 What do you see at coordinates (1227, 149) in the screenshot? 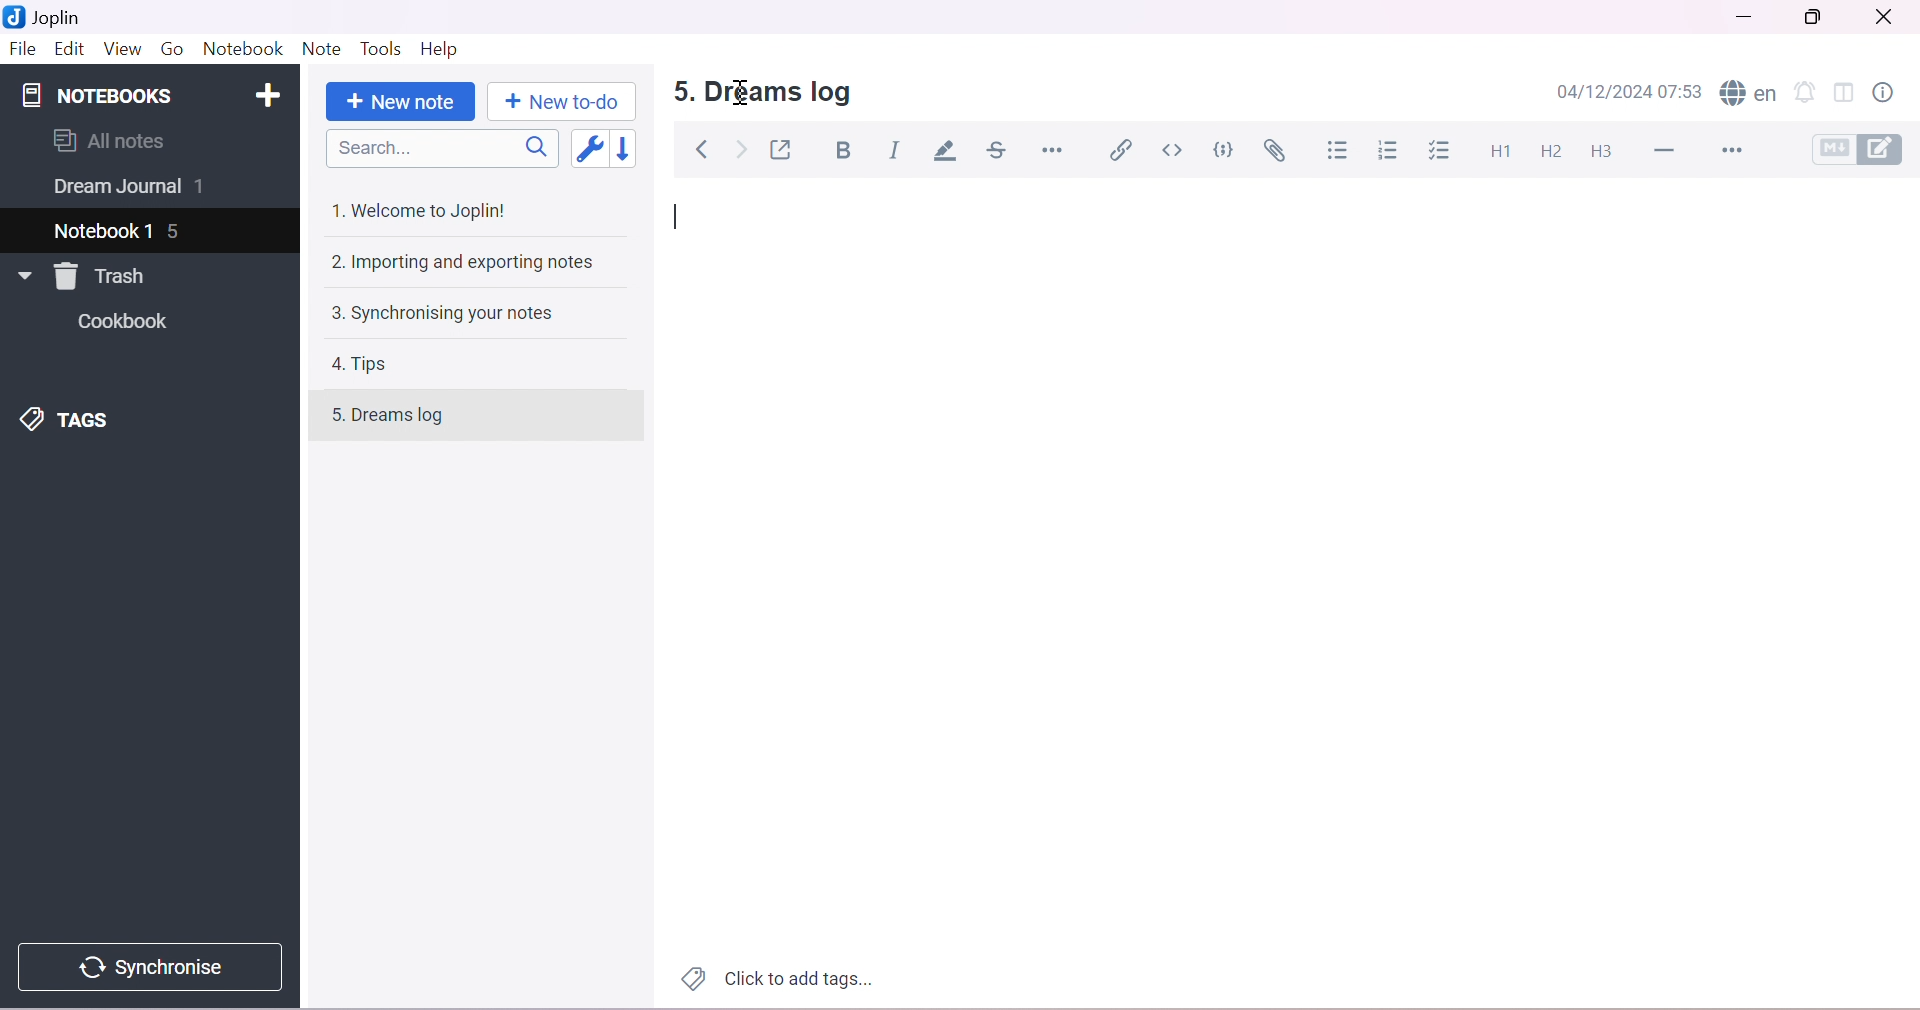
I see `Code` at bounding box center [1227, 149].